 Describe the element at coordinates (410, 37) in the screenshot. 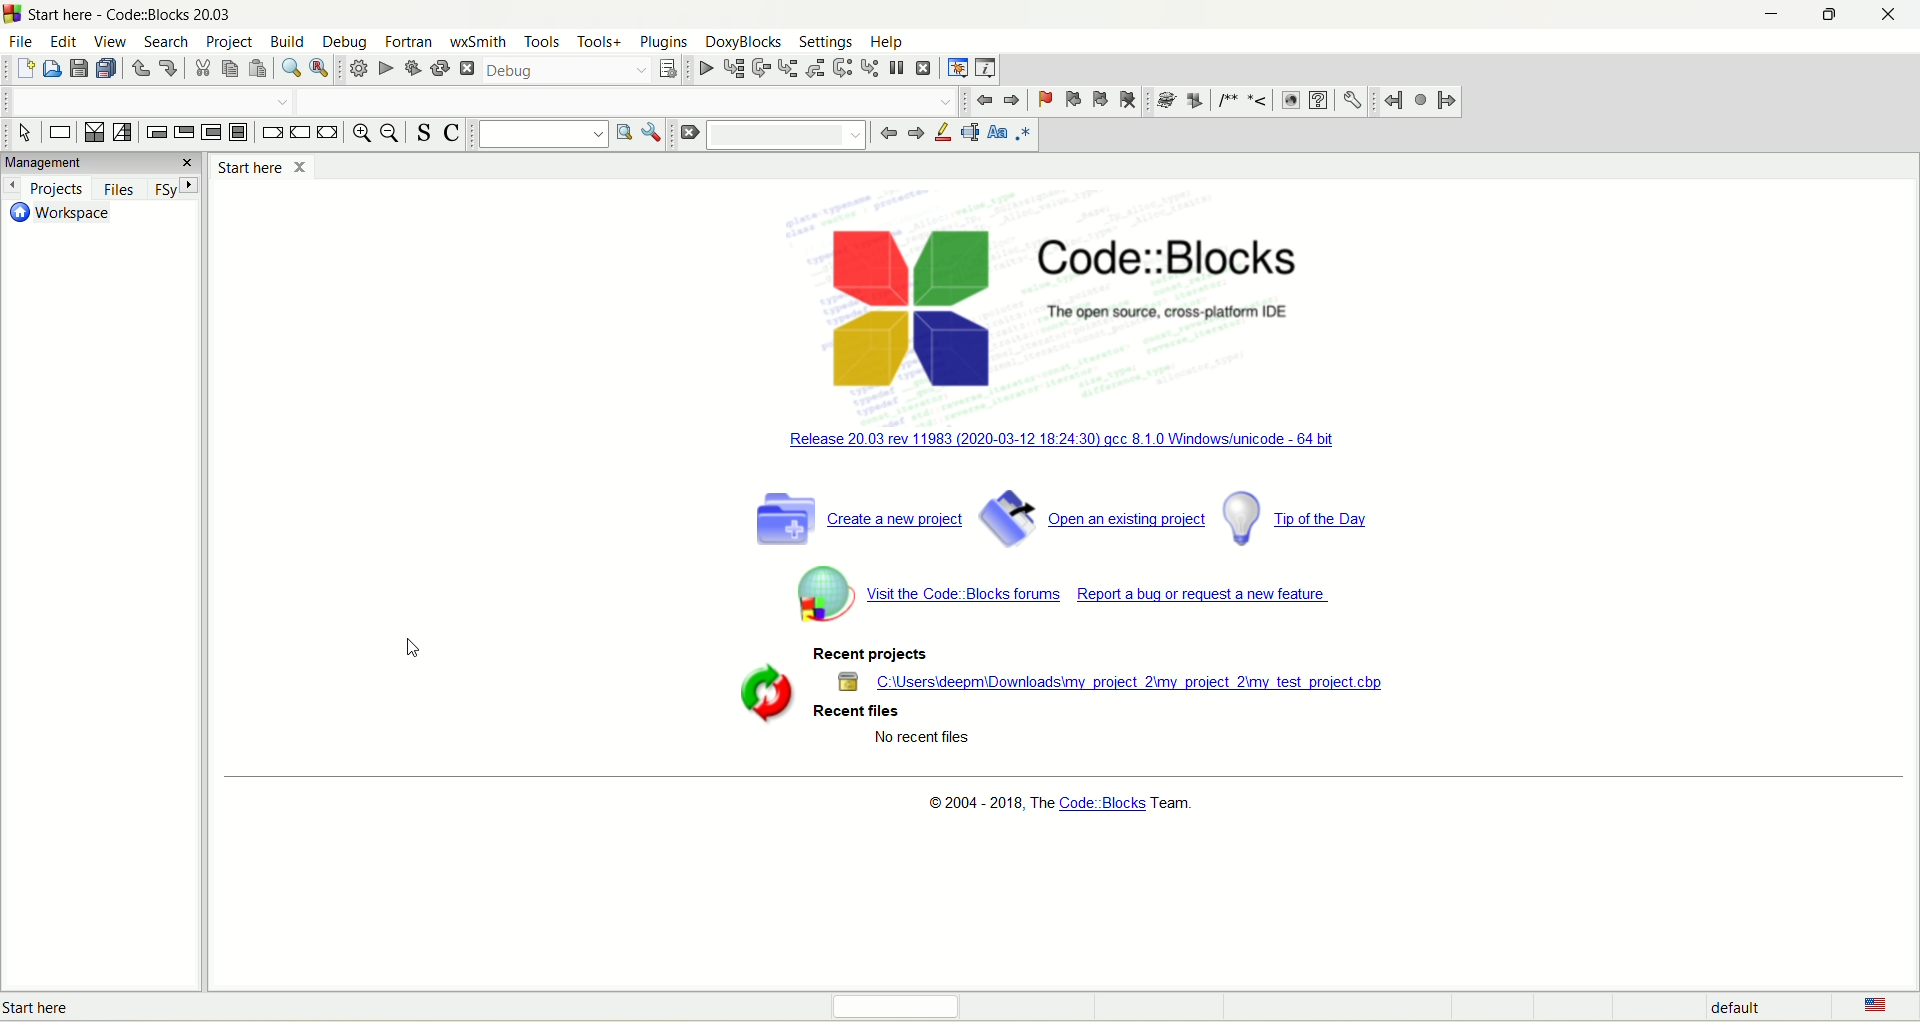

I see `fortran` at that location.